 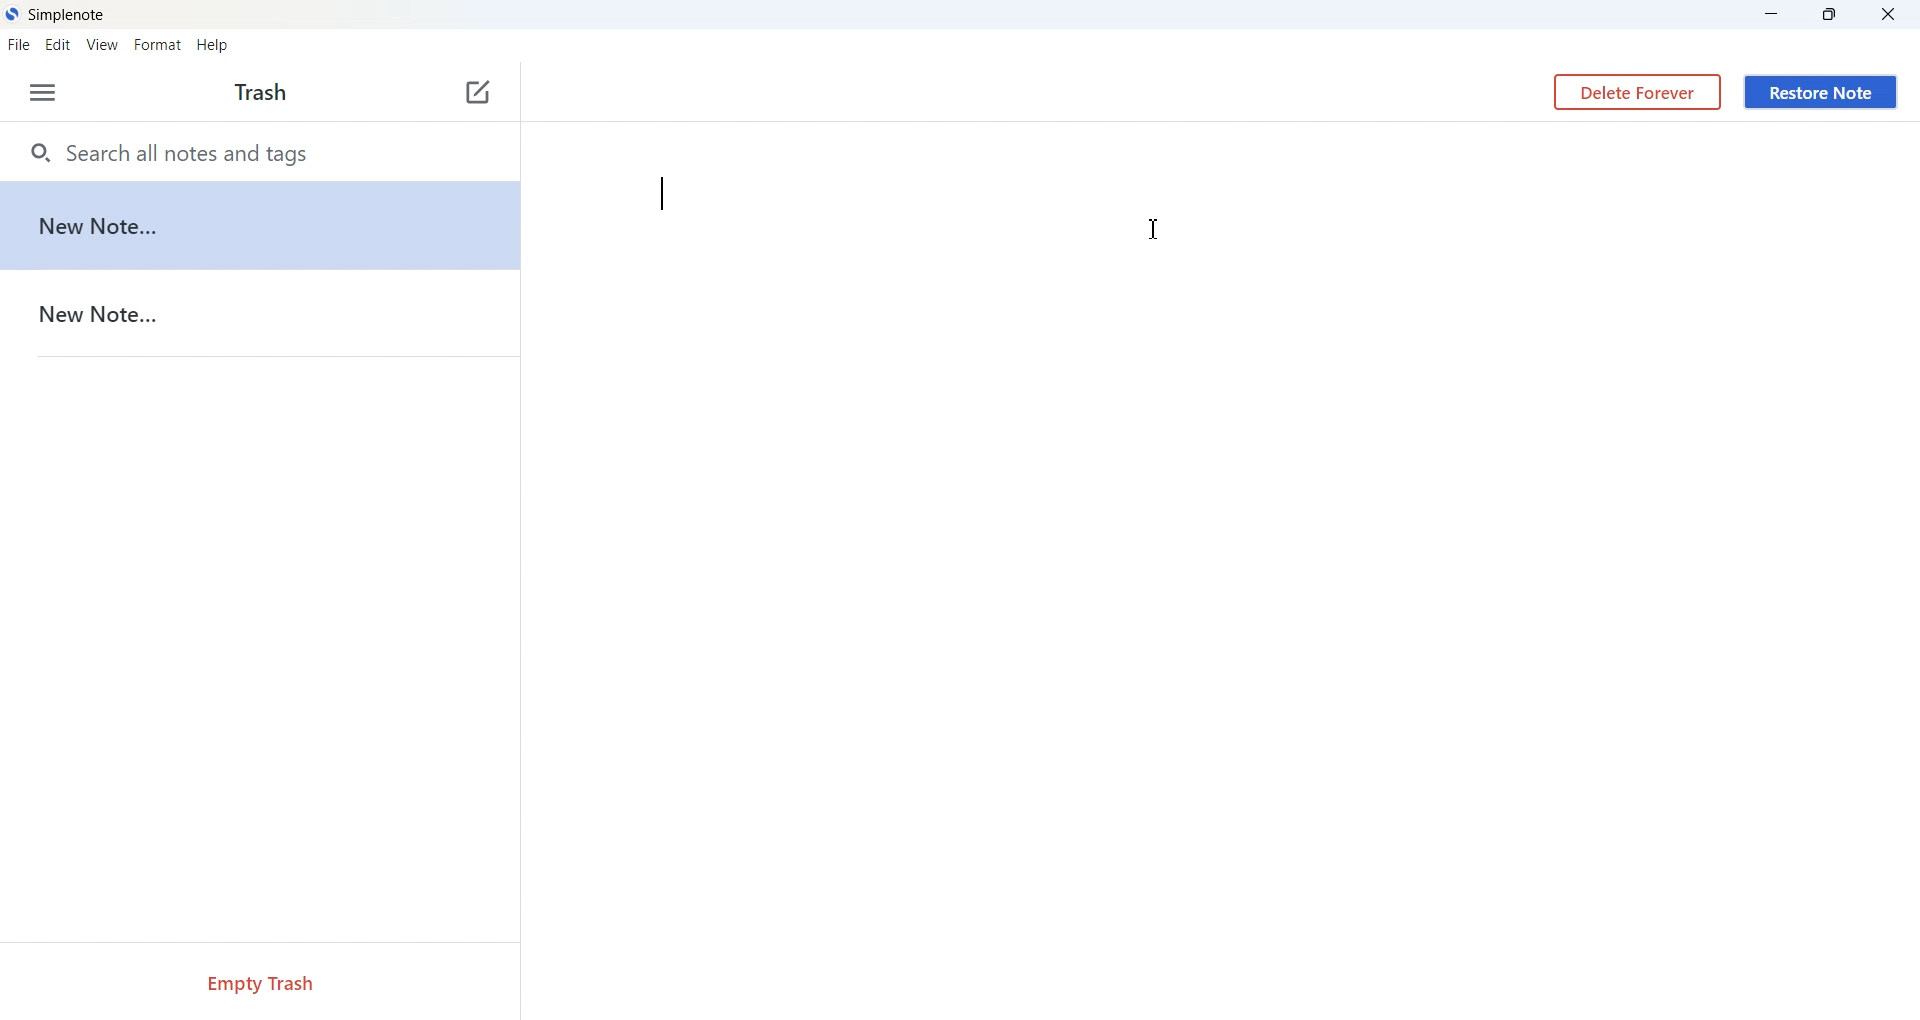 I want to click on Delete Forever, so click(x=1637, y=92).